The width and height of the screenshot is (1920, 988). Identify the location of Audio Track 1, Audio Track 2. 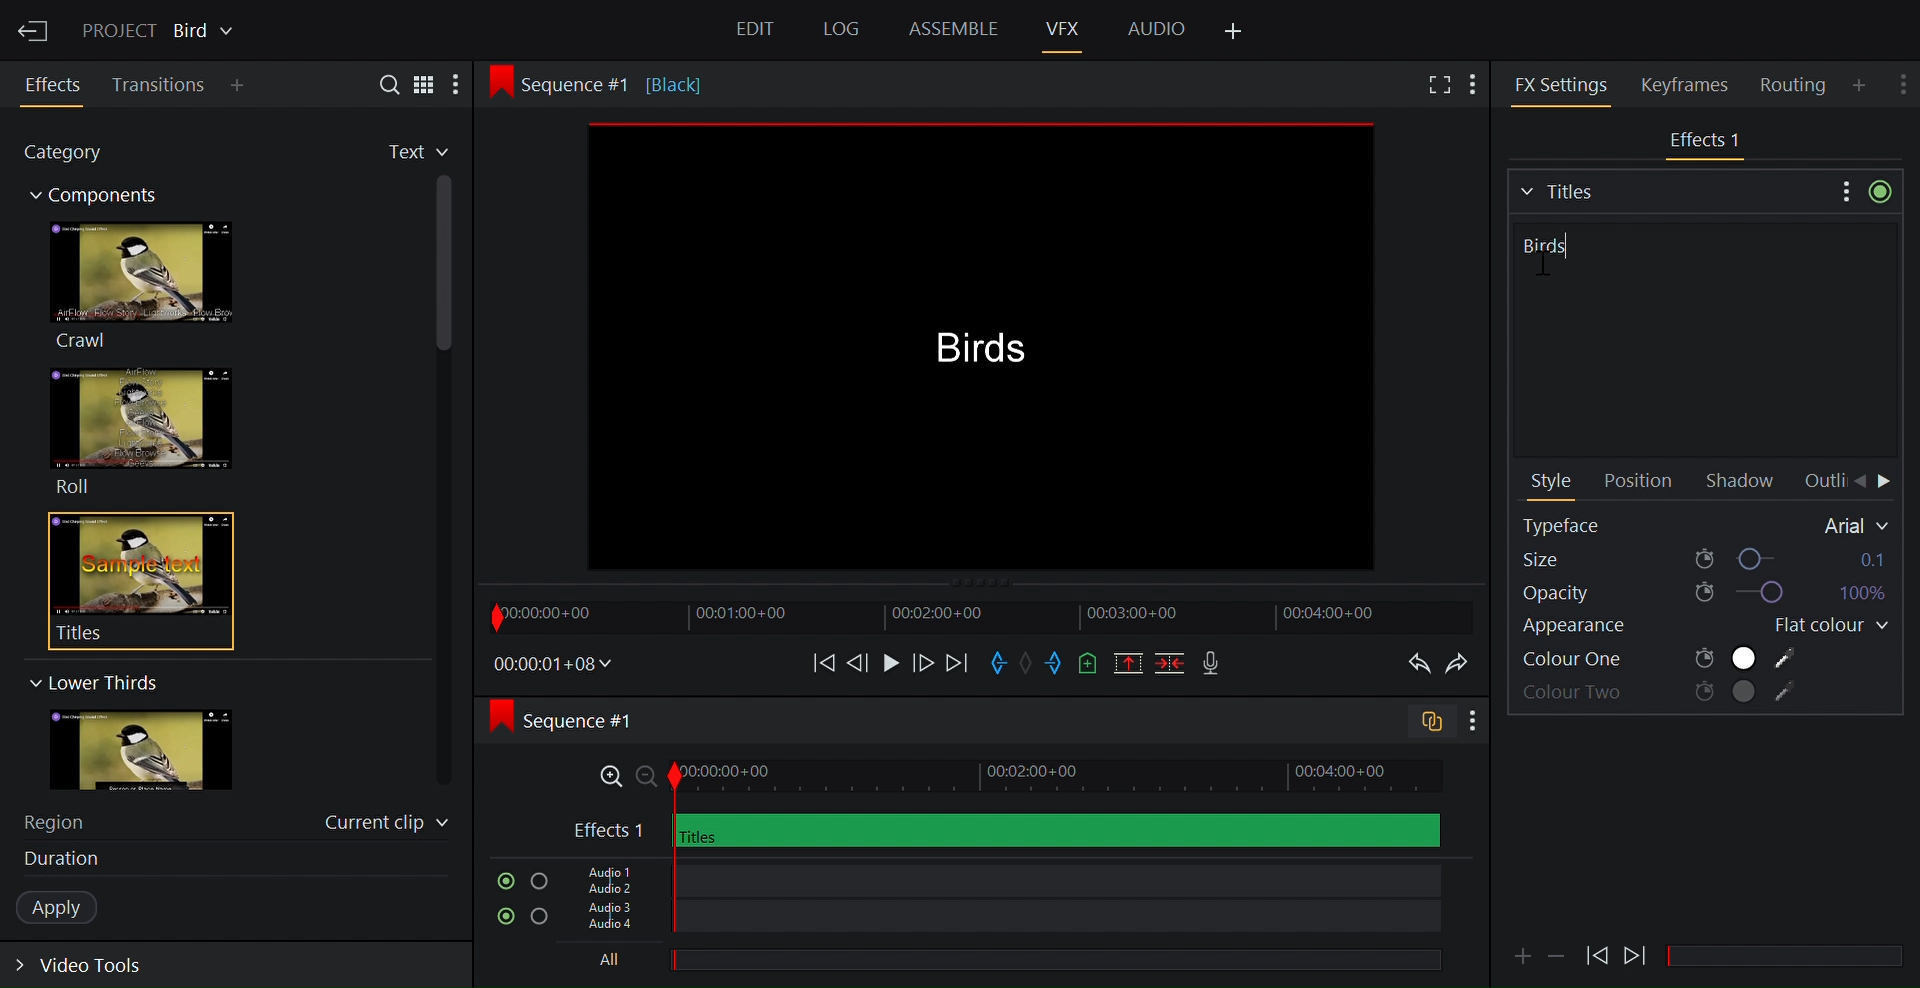
(1000, 878).